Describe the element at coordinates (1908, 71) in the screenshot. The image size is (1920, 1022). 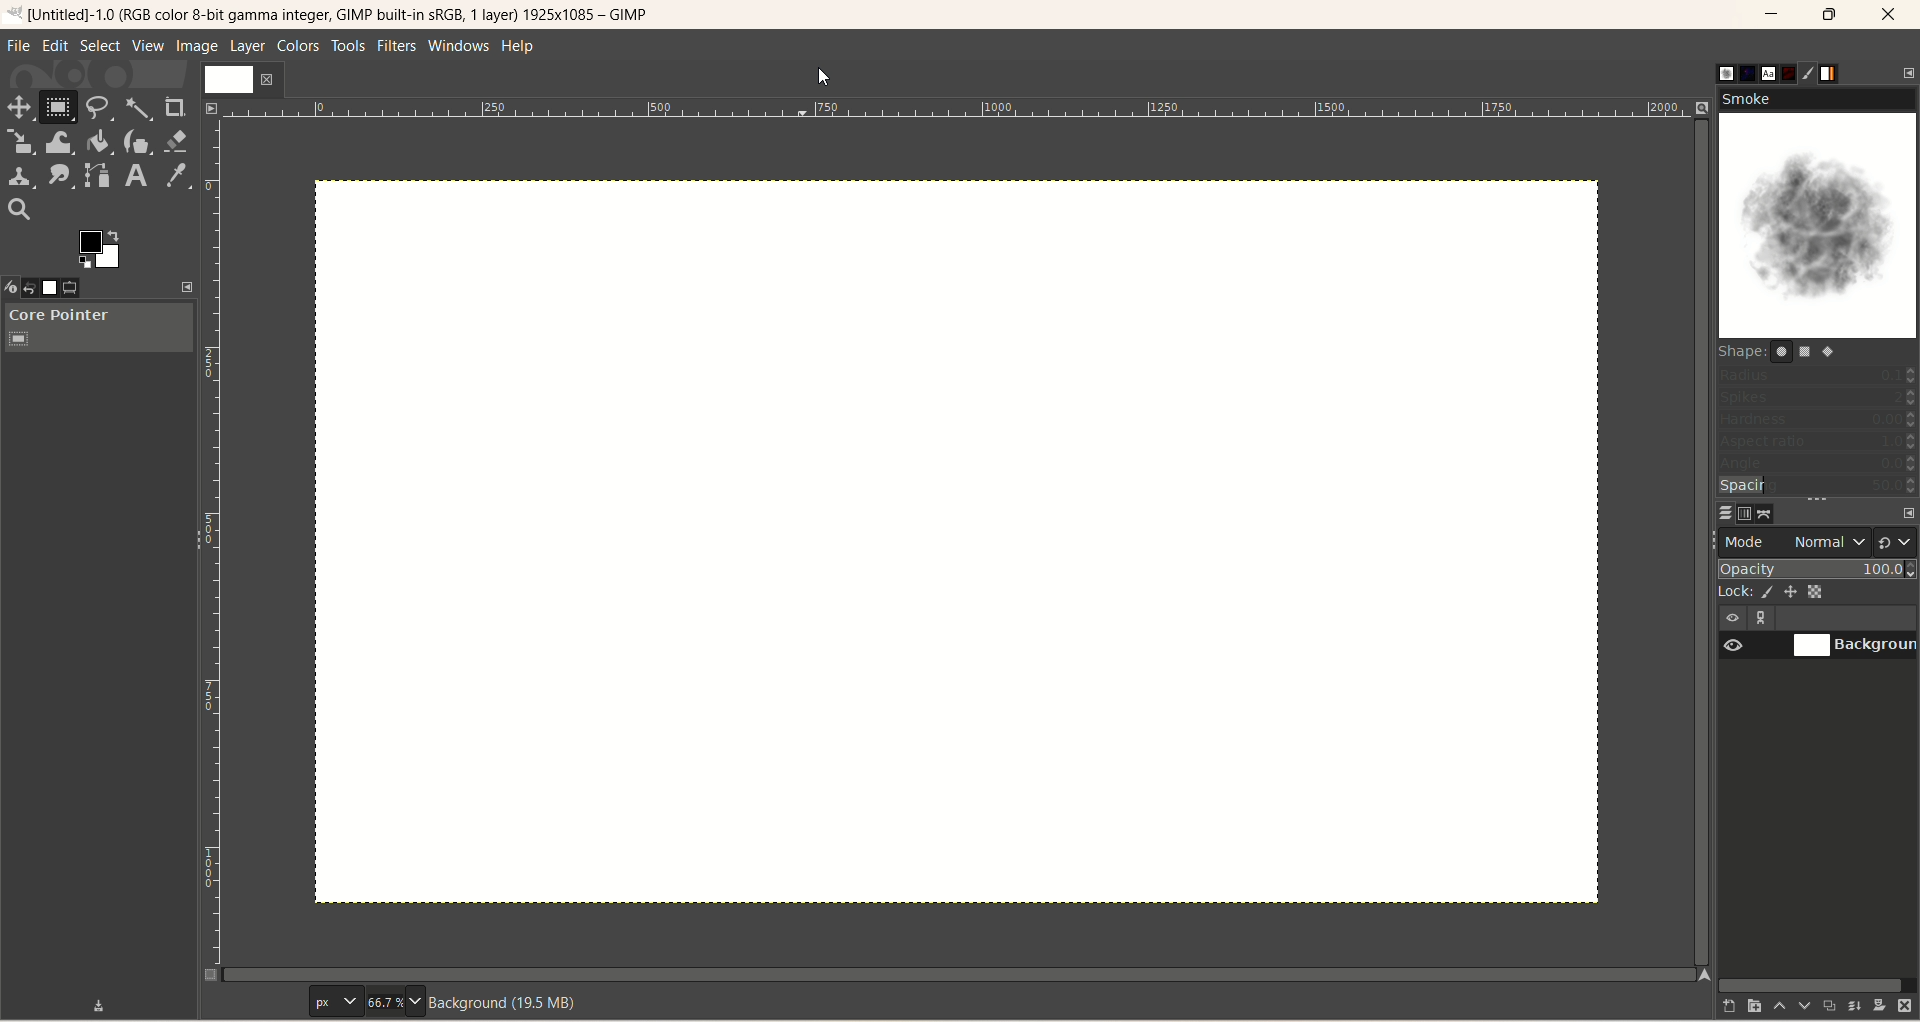
I see `configure this tab` at that location.